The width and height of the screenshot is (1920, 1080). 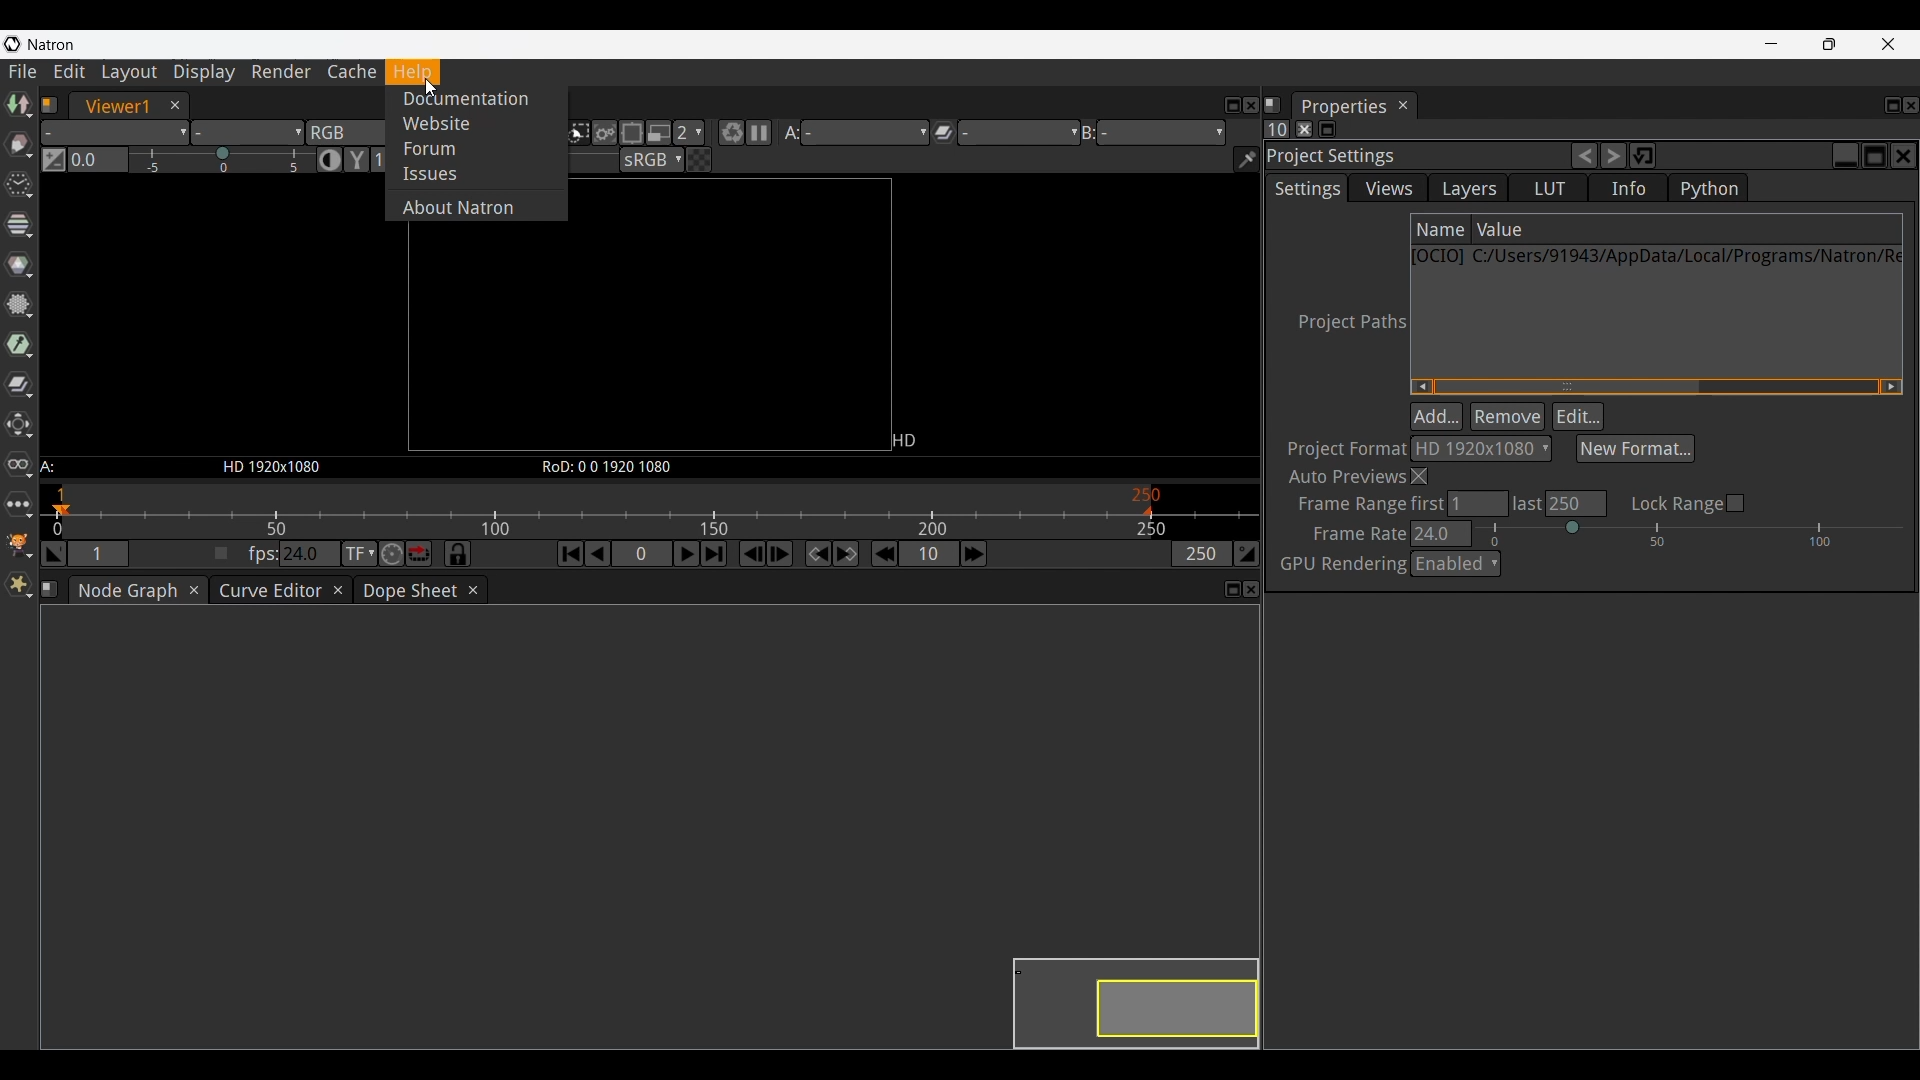 I want to click on Cursor , so click(x=430, y=88).